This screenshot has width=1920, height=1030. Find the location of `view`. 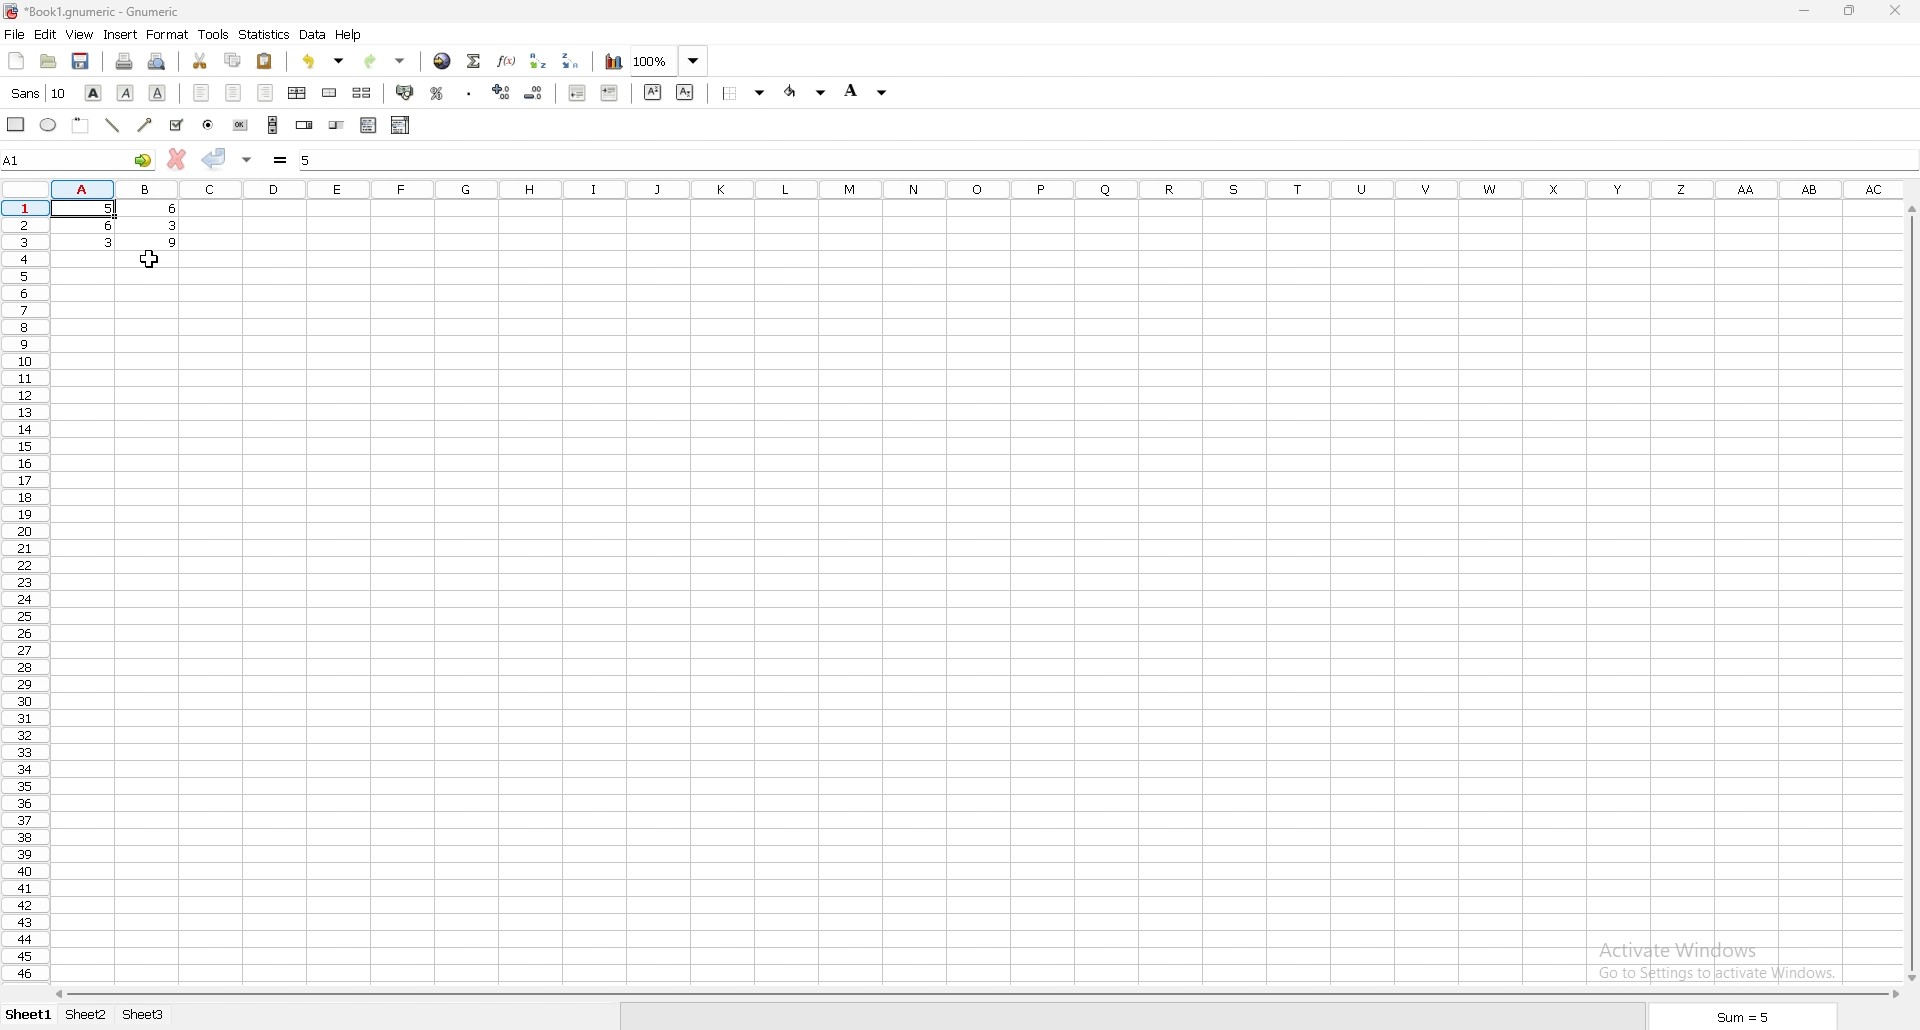

view is located at coordinates (80, 35).